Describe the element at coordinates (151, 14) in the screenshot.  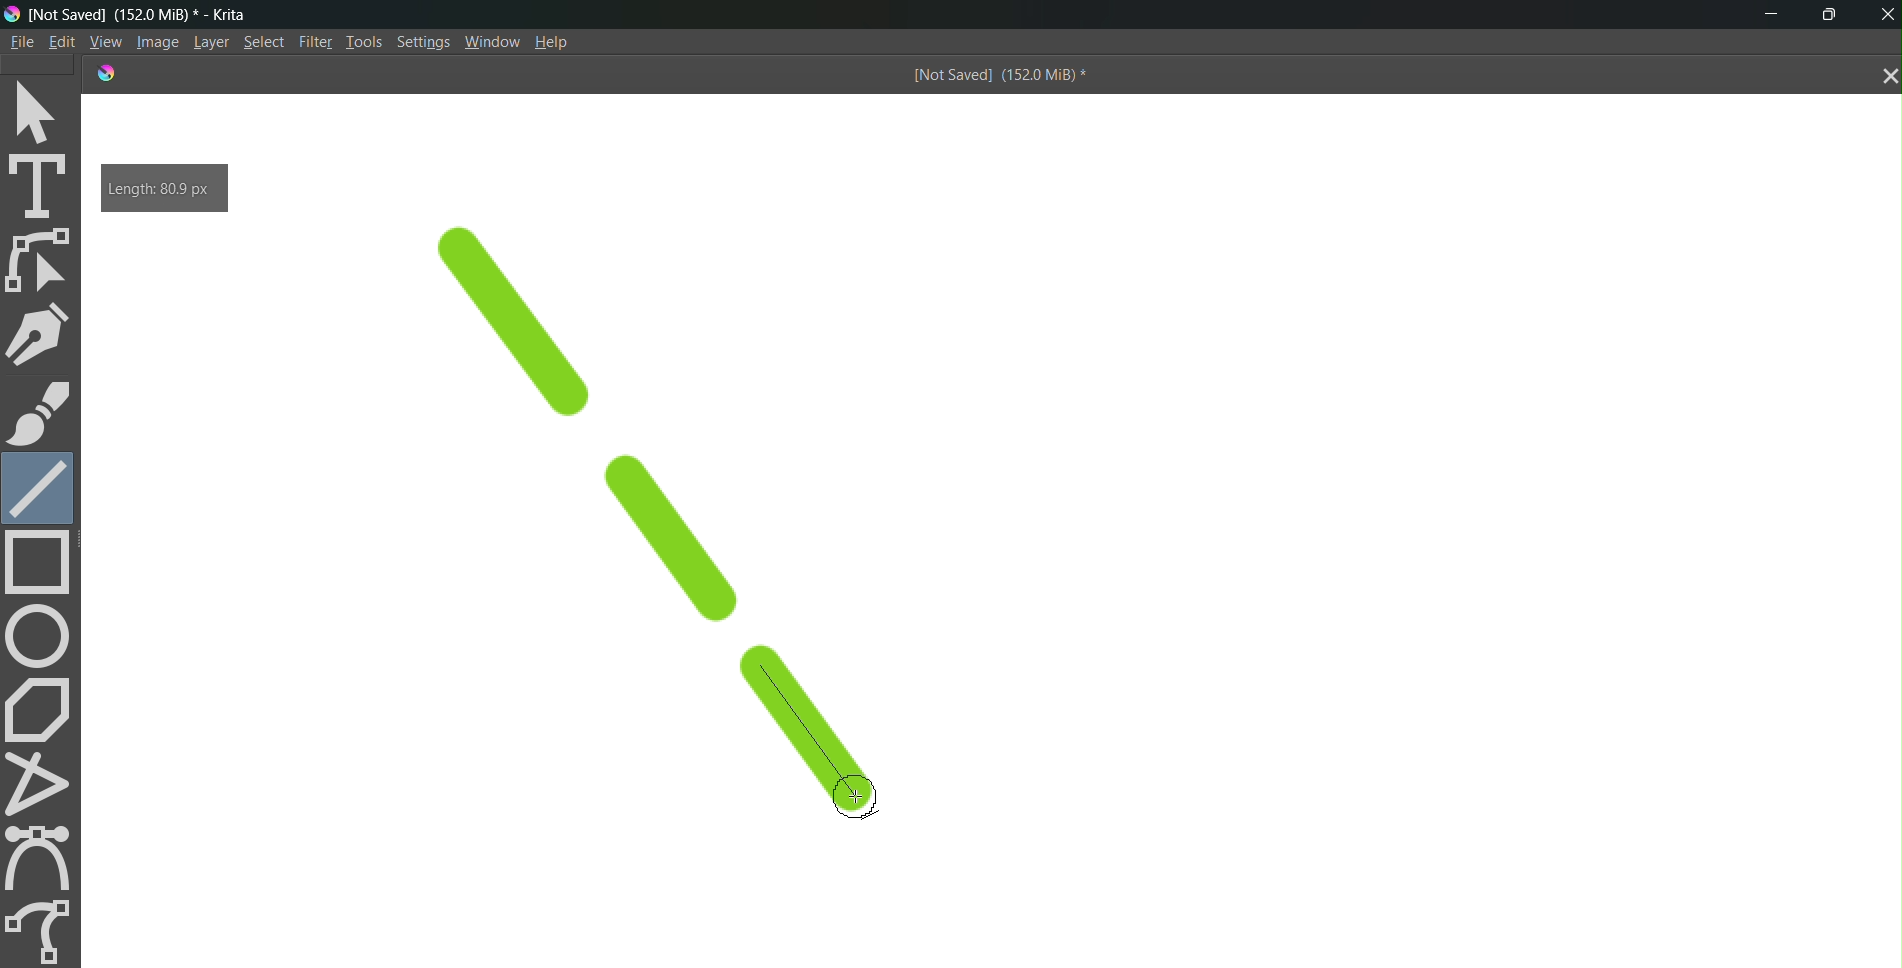
I see `[Not Saved] (151.9 MiB) * - Krita` at that location.